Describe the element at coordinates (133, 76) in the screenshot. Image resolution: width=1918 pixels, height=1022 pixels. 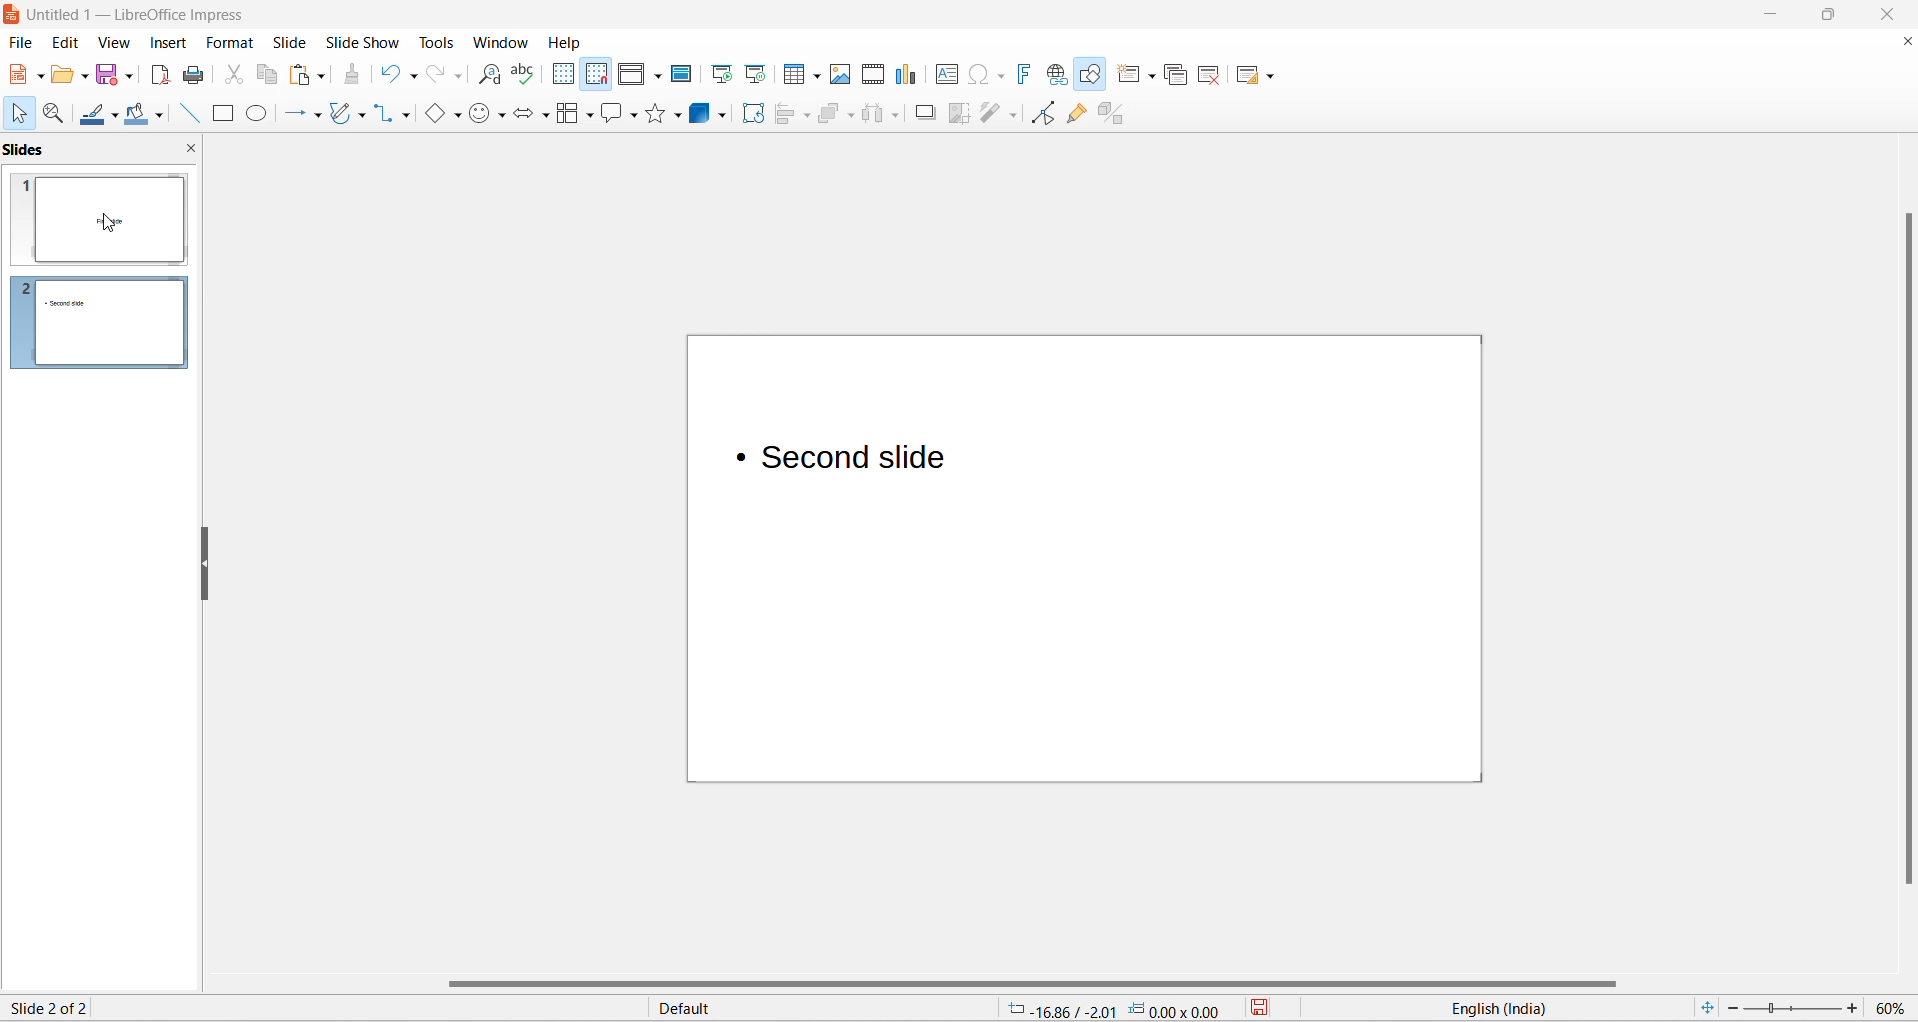
I see `save options` at that location.